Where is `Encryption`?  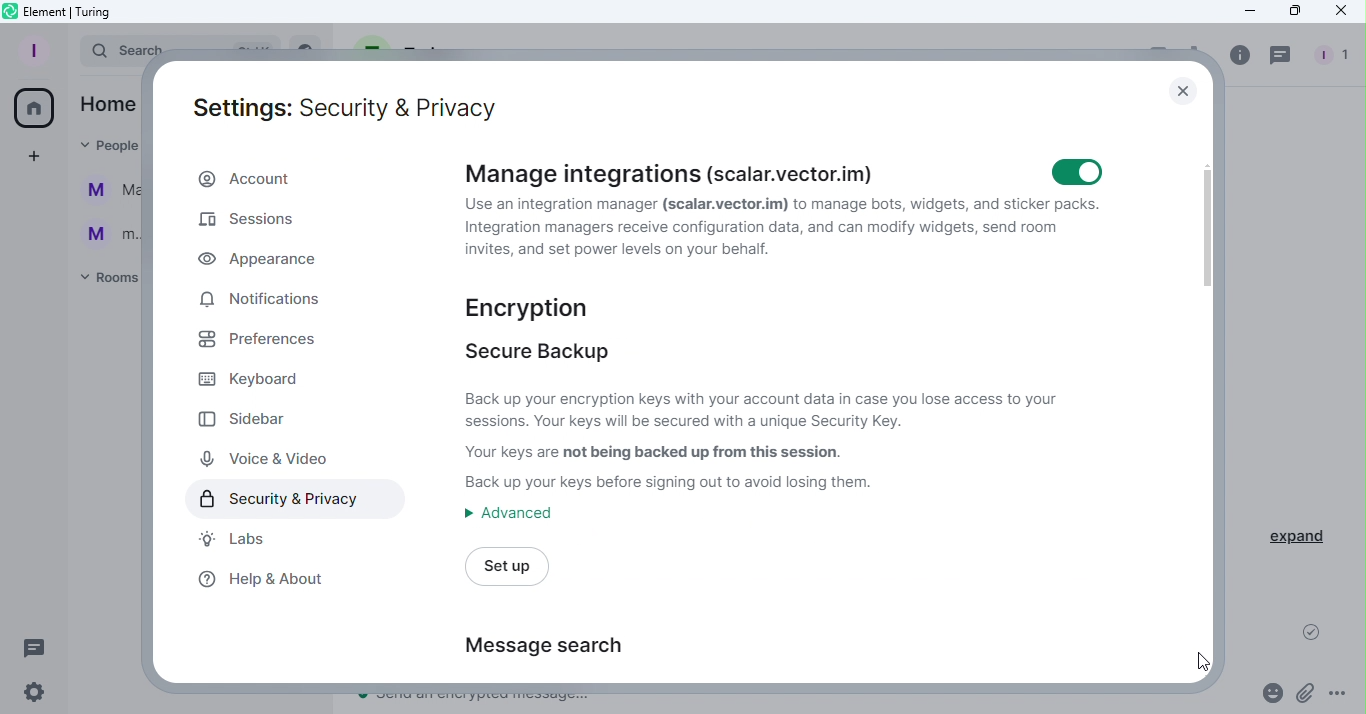
Encryption is located at coordinates (536, 307).